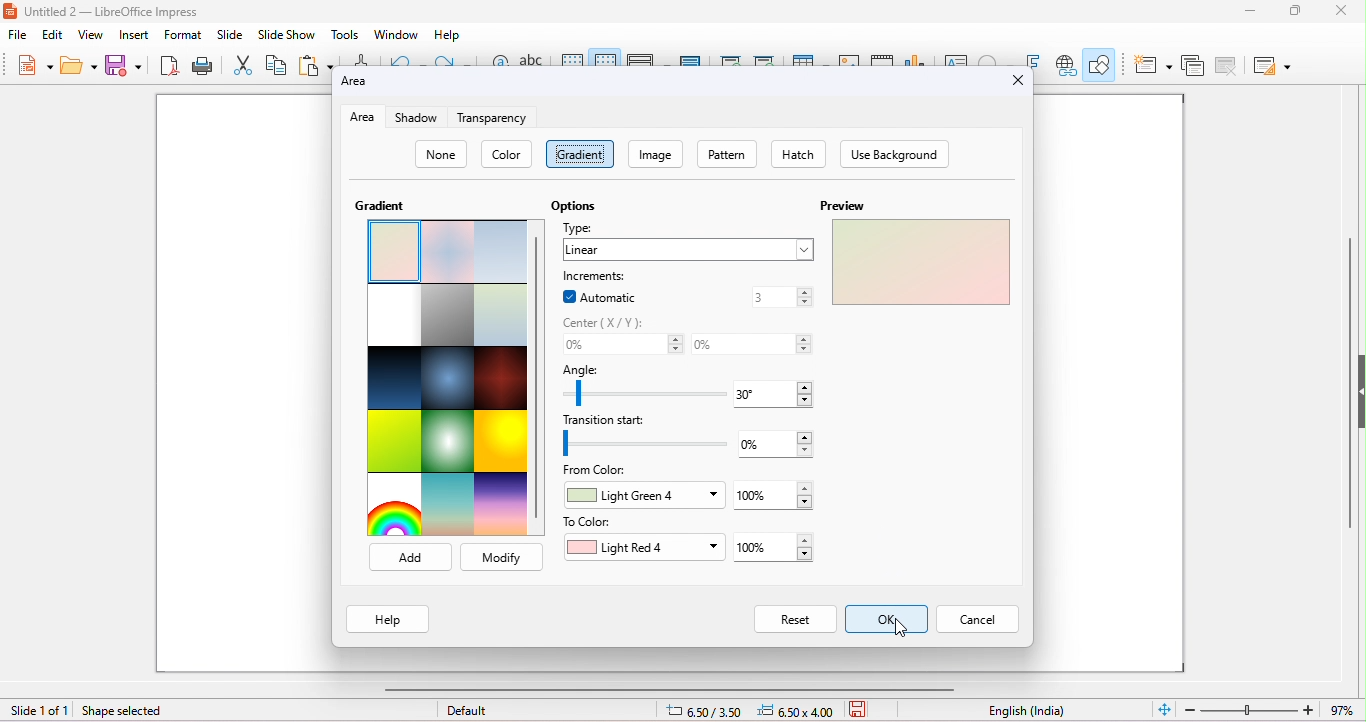 The height and width of the screenshot is (722, 1366). What do you see at coordinates (397, 34) in the screenshot?
I see `window` at bounding box center [397, 34].